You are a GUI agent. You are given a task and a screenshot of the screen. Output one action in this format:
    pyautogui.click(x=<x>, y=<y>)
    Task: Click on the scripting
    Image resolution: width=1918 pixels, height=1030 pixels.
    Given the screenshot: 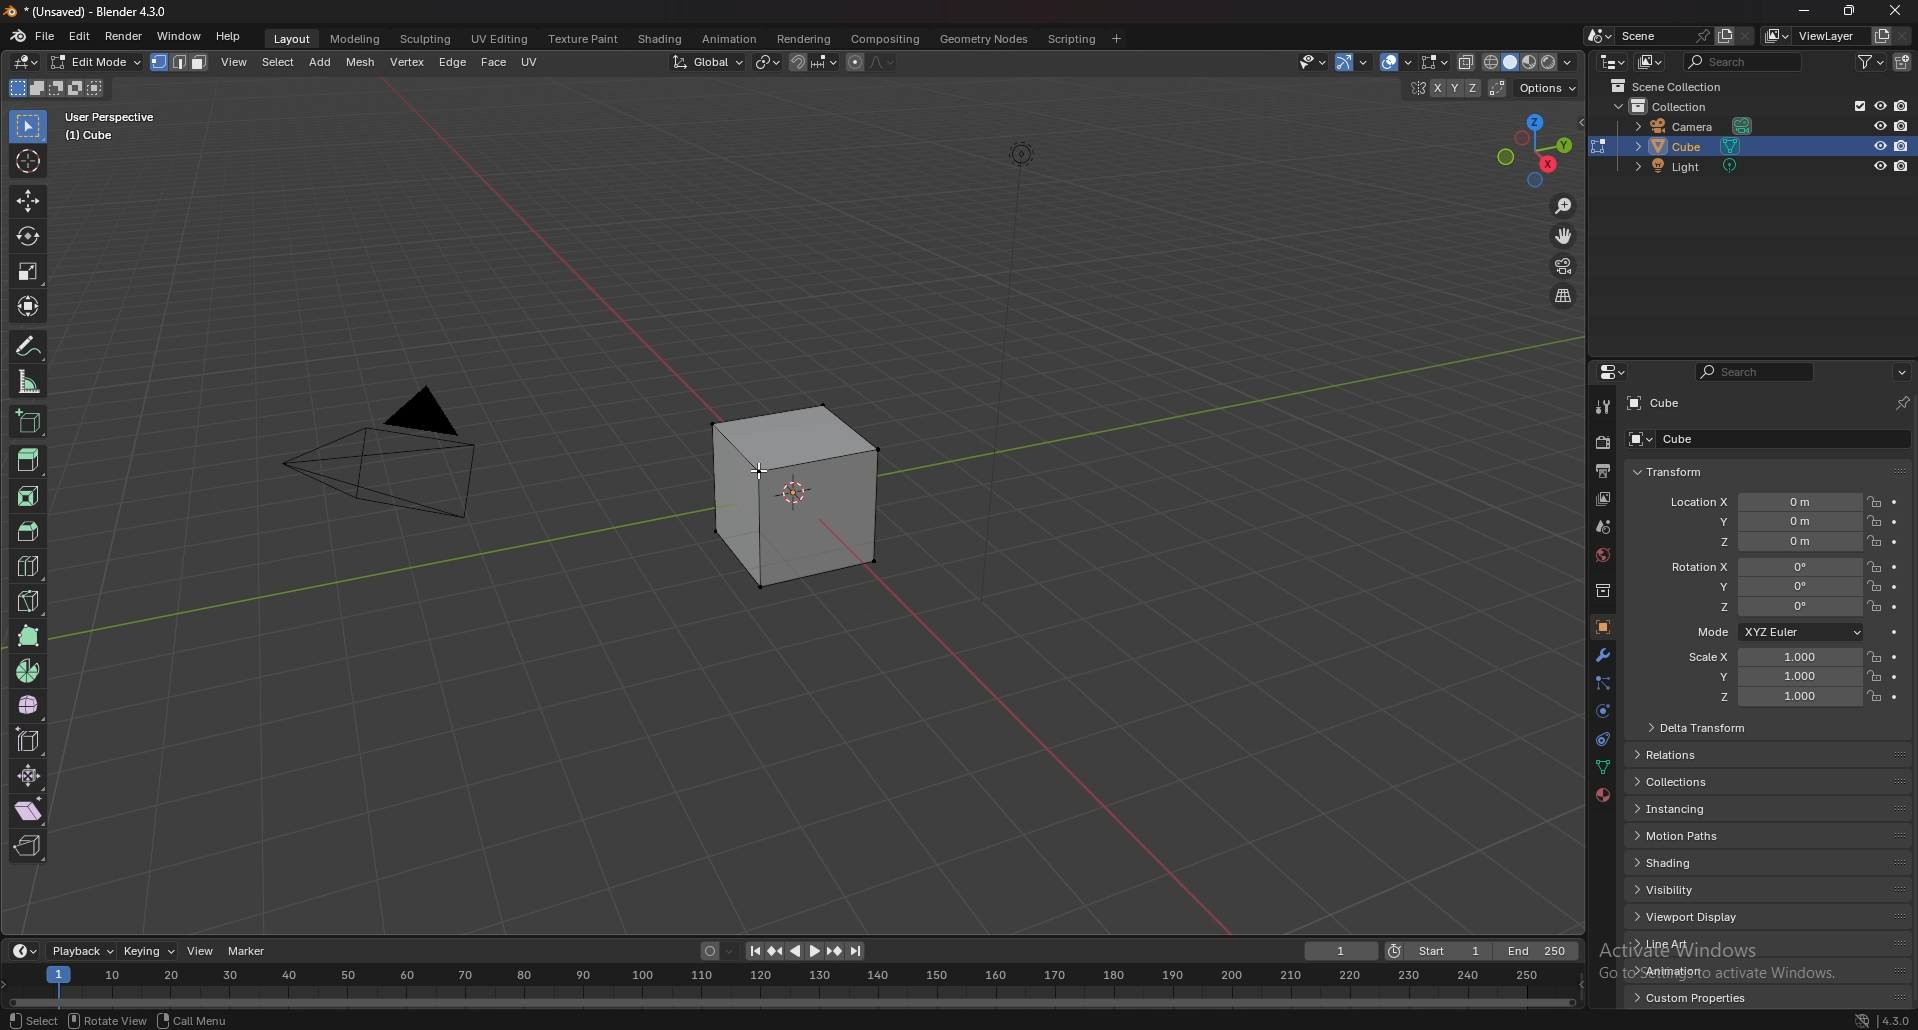 What is the action you would take?
    pyautogui.click(x=1074, y=39)
    